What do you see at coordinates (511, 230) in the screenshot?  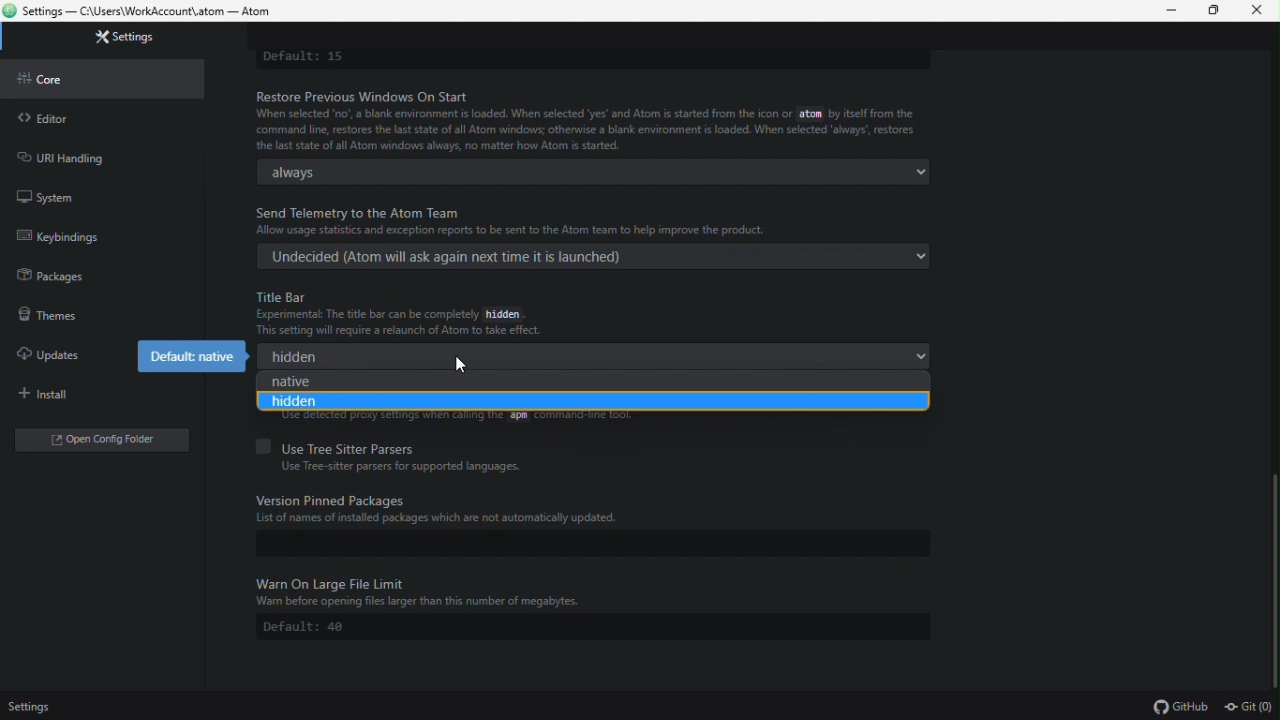 I see `Allow usage statistics and exception reports to be sent to the Atom team to help improve the product.` at bounding box center [511, 230].